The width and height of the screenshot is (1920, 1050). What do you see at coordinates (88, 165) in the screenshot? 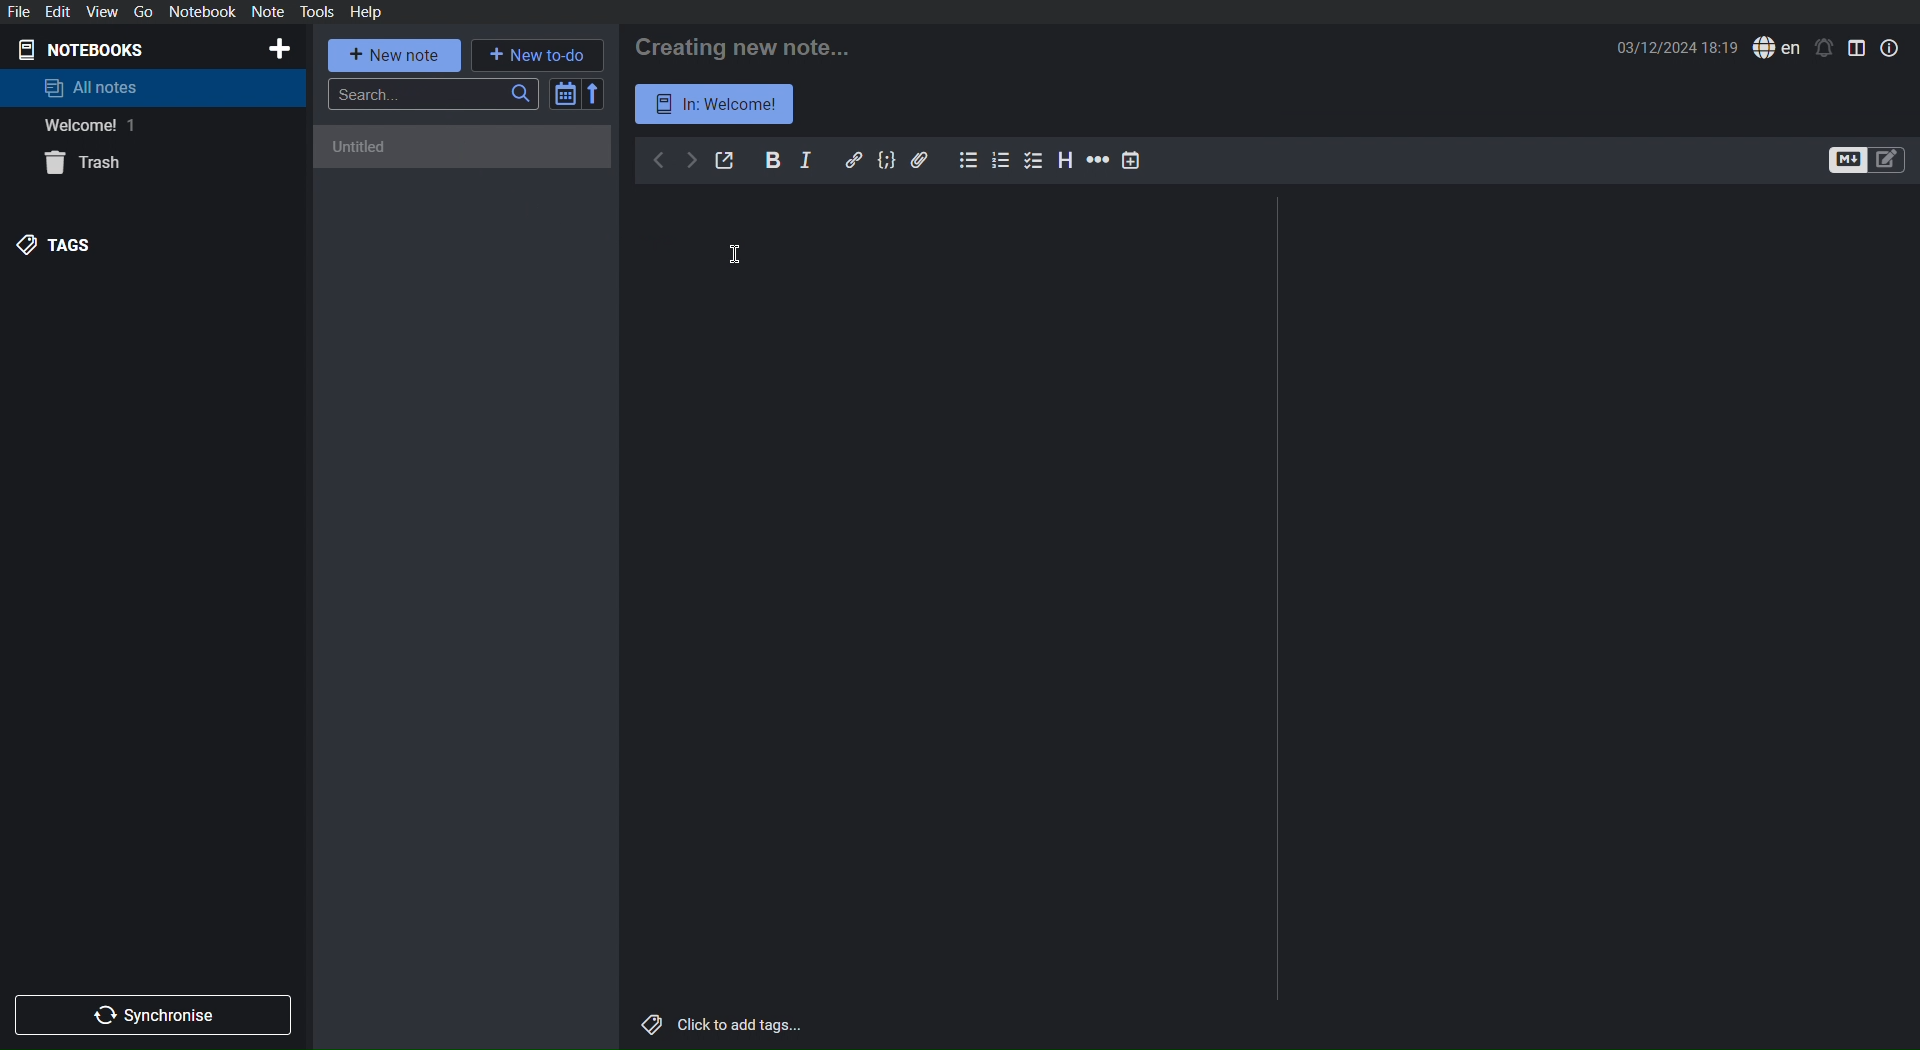
I see `Trash` at bounding box center [88, 165].